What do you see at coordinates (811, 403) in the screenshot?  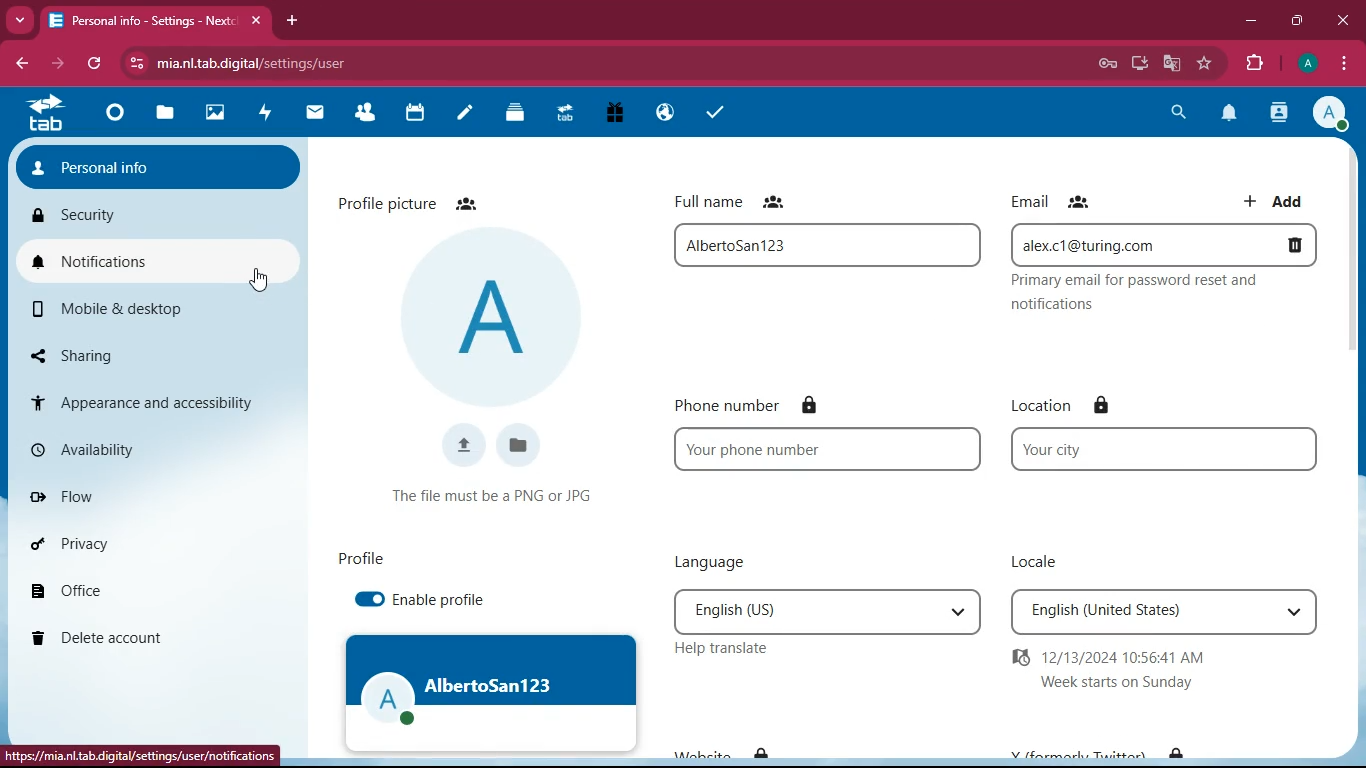 I see `lock` at bounding box center [811, 403].